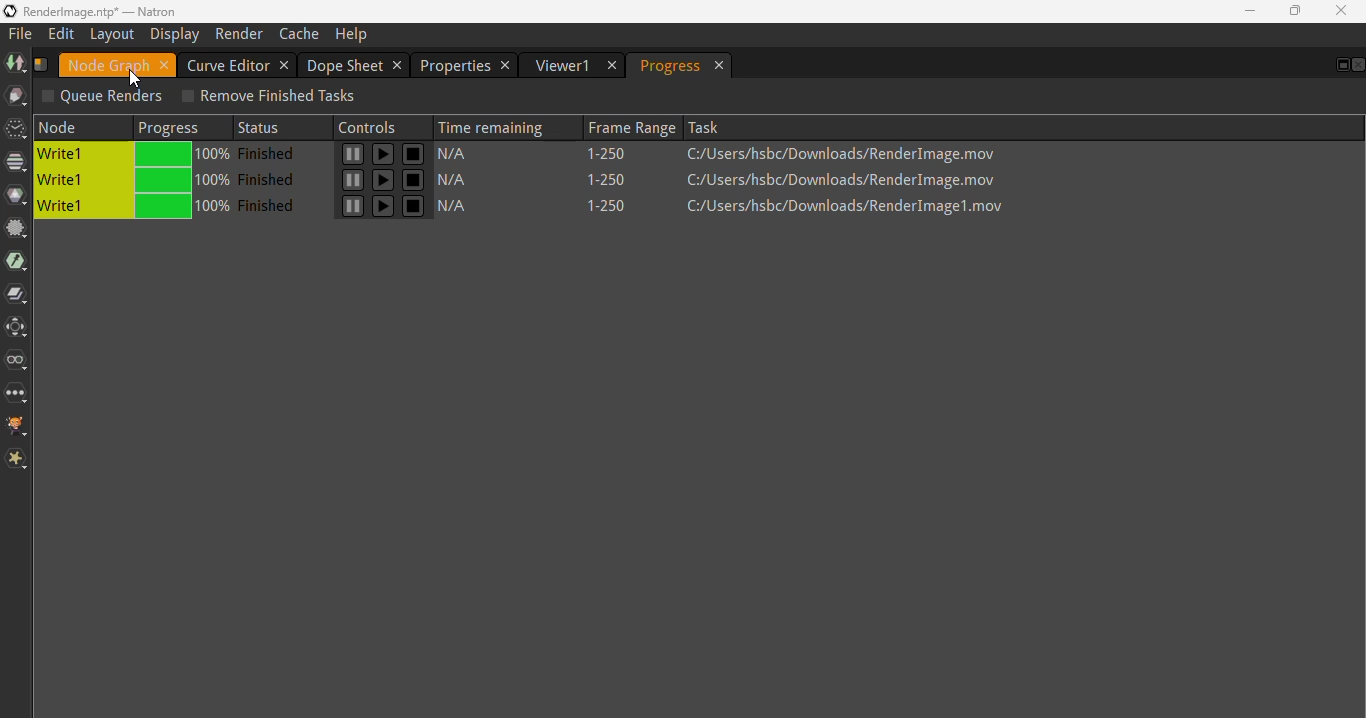 This screenshot has width=1366, height=718. Describe the element at coordinates (9, 11) in the screenshot. I see `logo` at that location.